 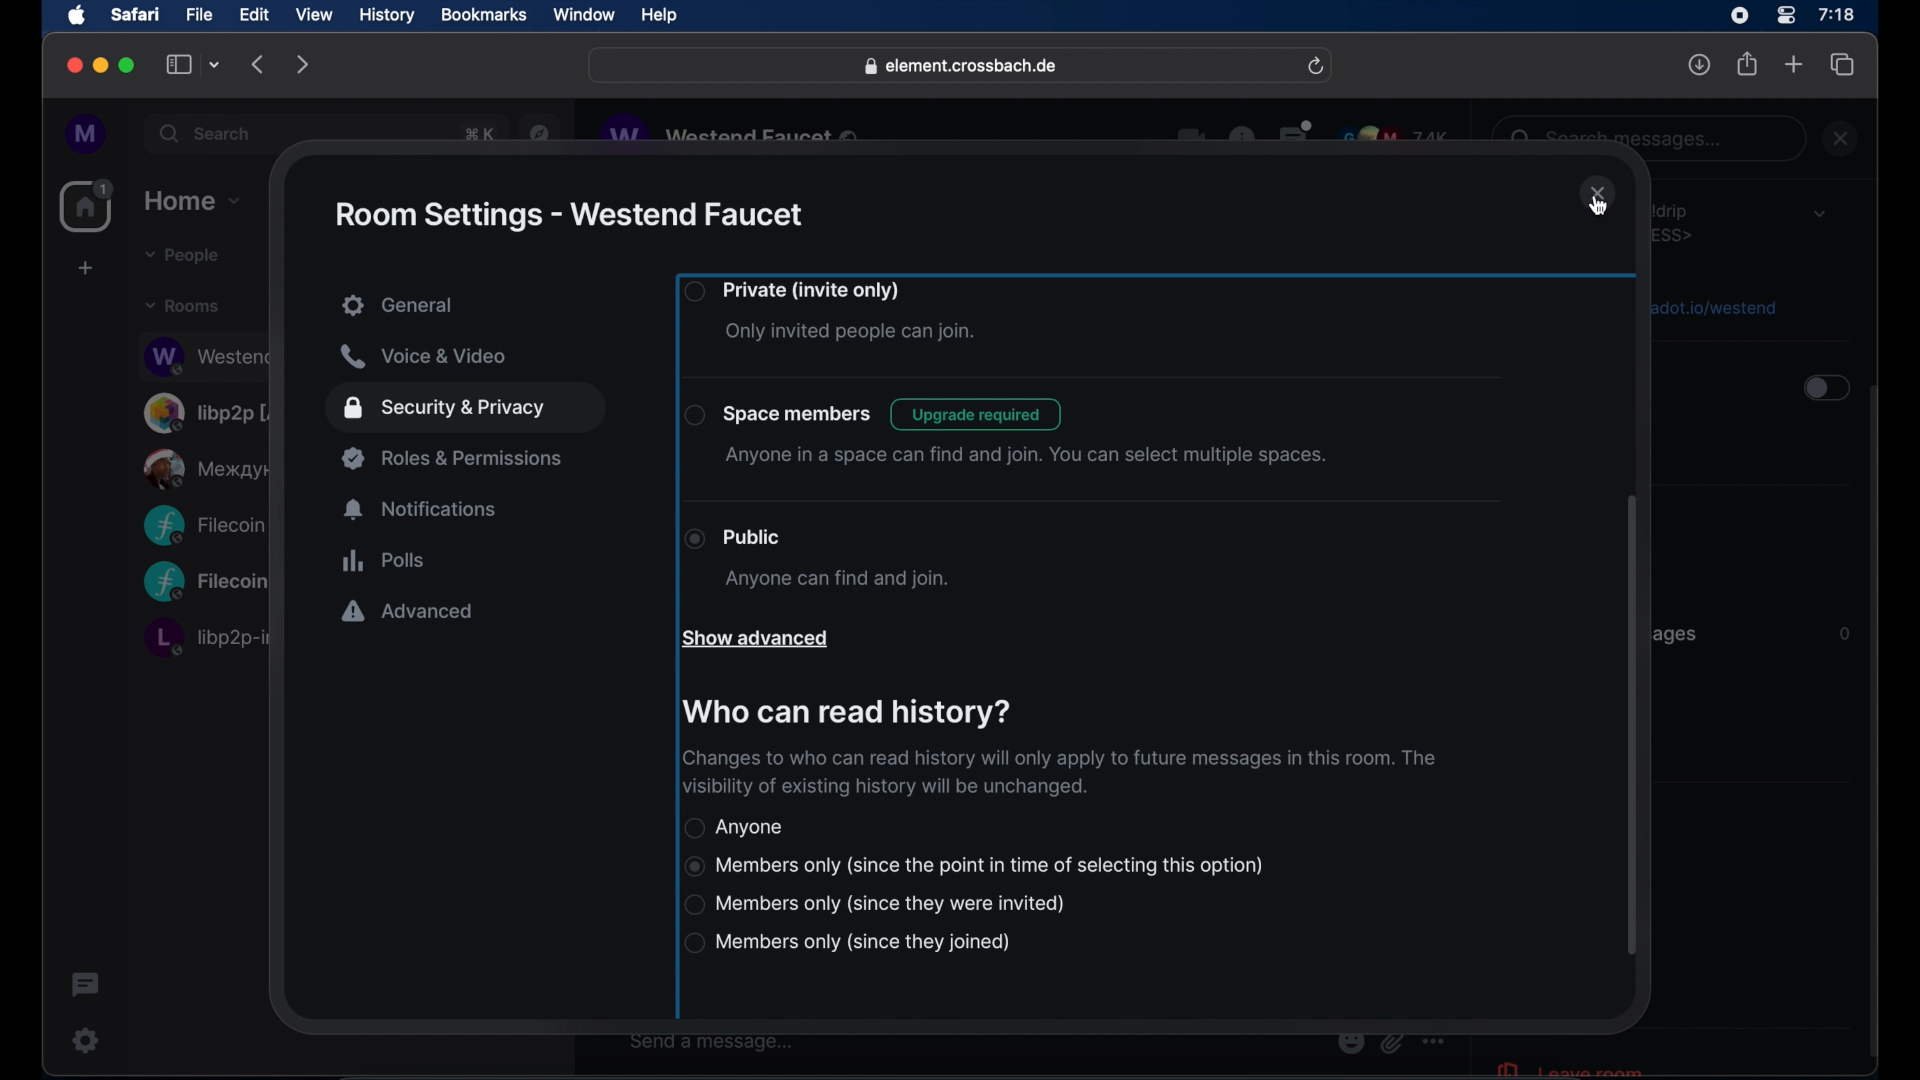 What do you see at coordinates (183, 306) in the screenshot?
I see `rooms dropdown` at bounding box center [183, 306].